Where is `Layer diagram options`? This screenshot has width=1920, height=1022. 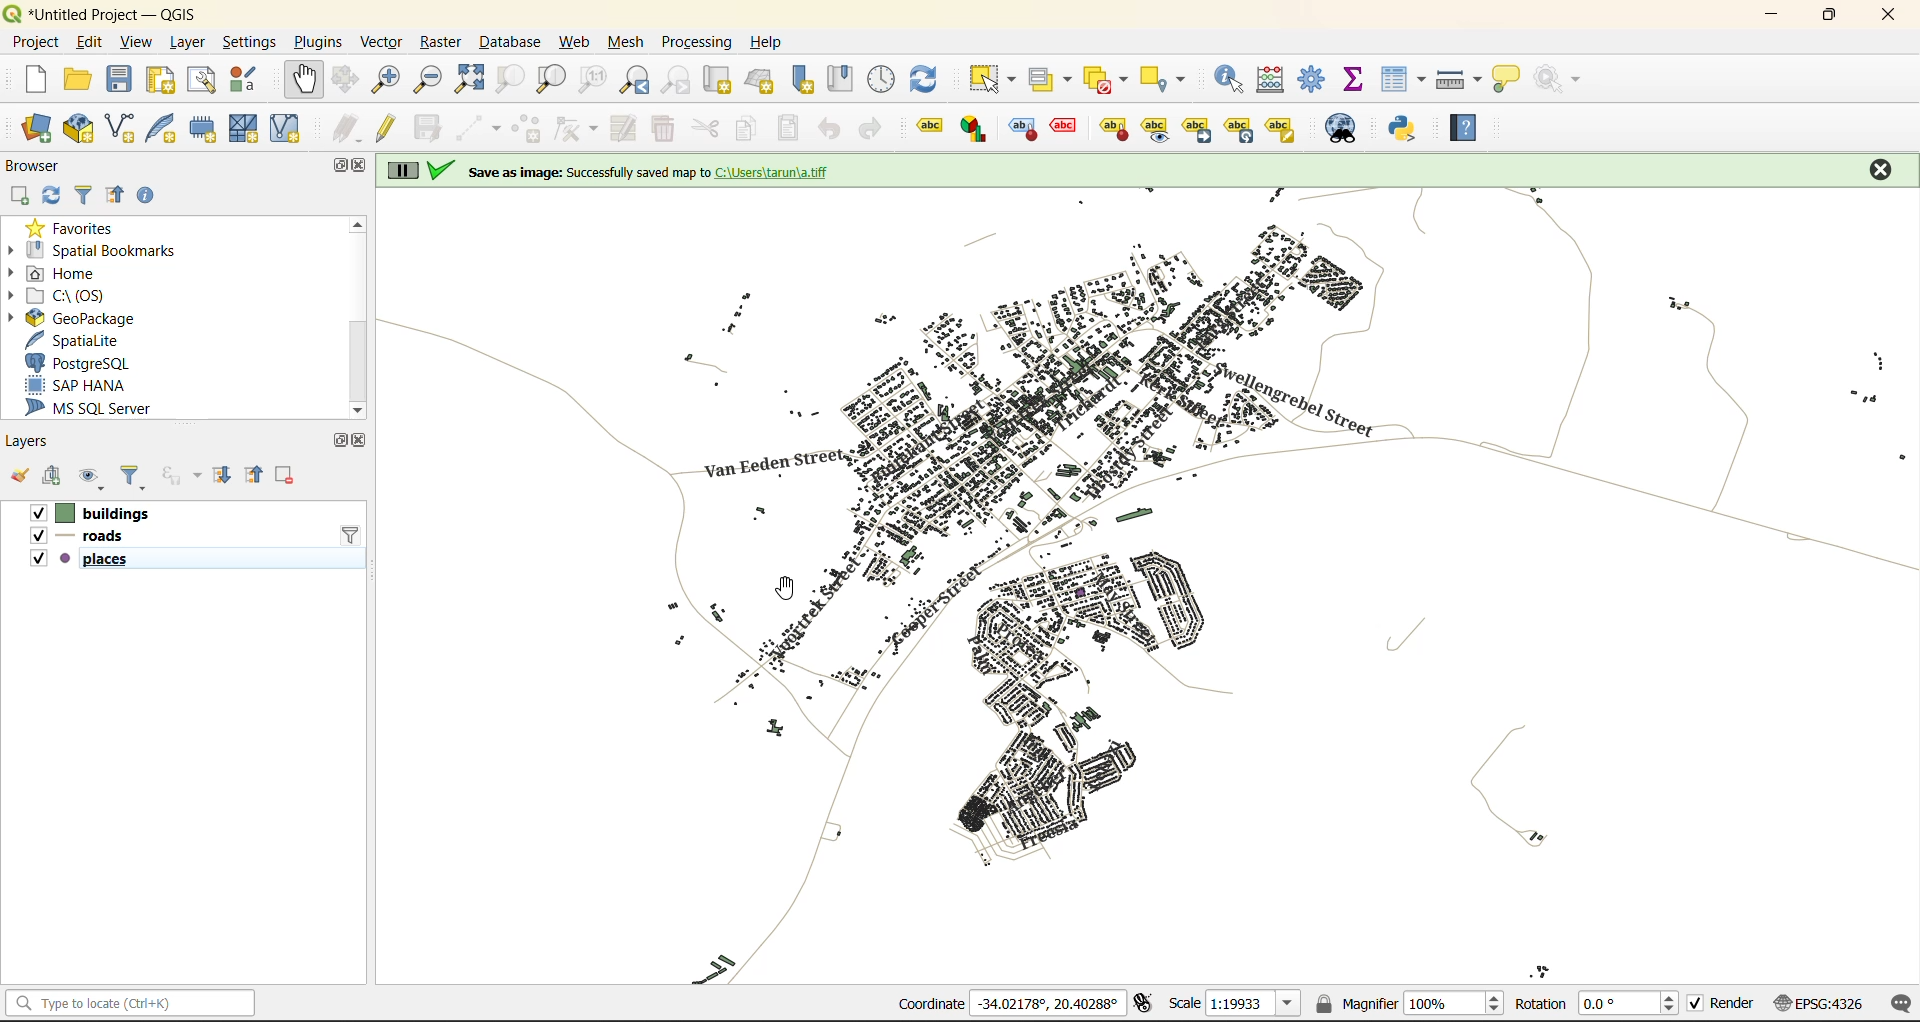
Layer diagram options is located at coordinates (975, 128).